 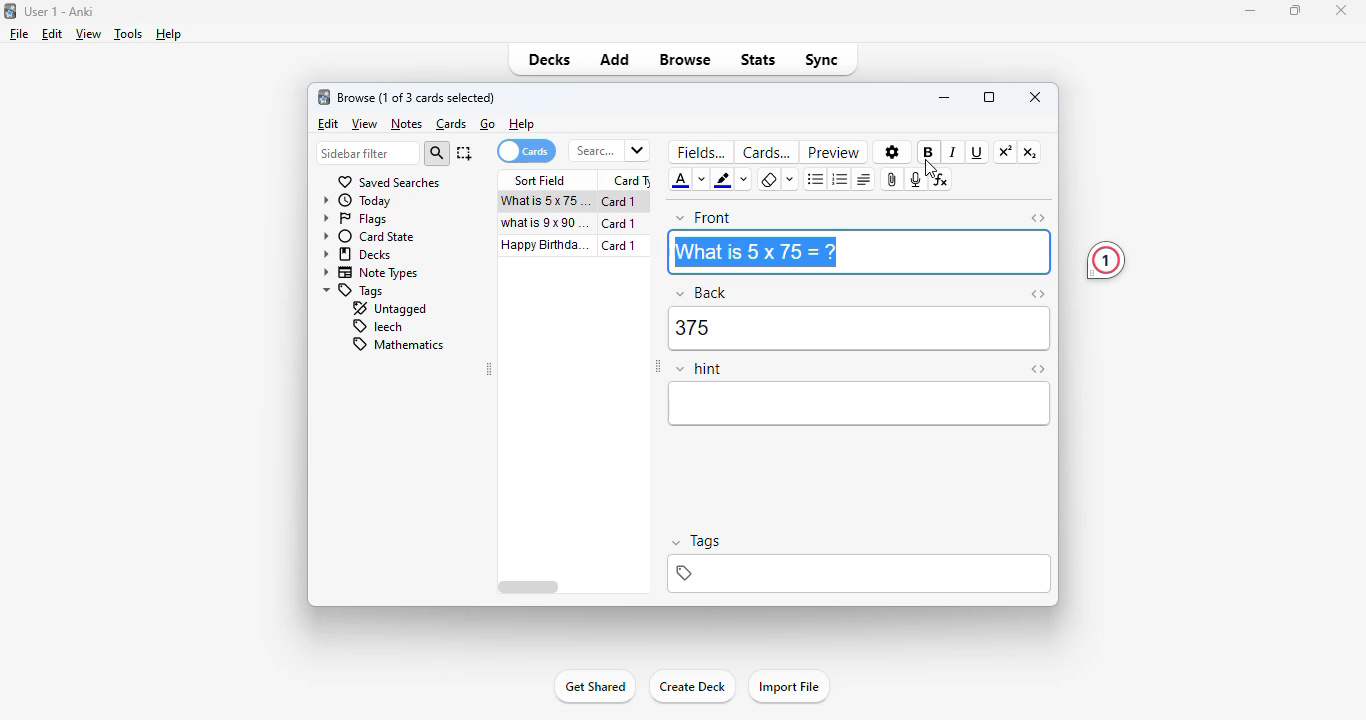 What do you see at coordinates (417, 97) in the screenshot?
I see `browse (1 of 3 cards selected)` at bounding box center [417, 97].